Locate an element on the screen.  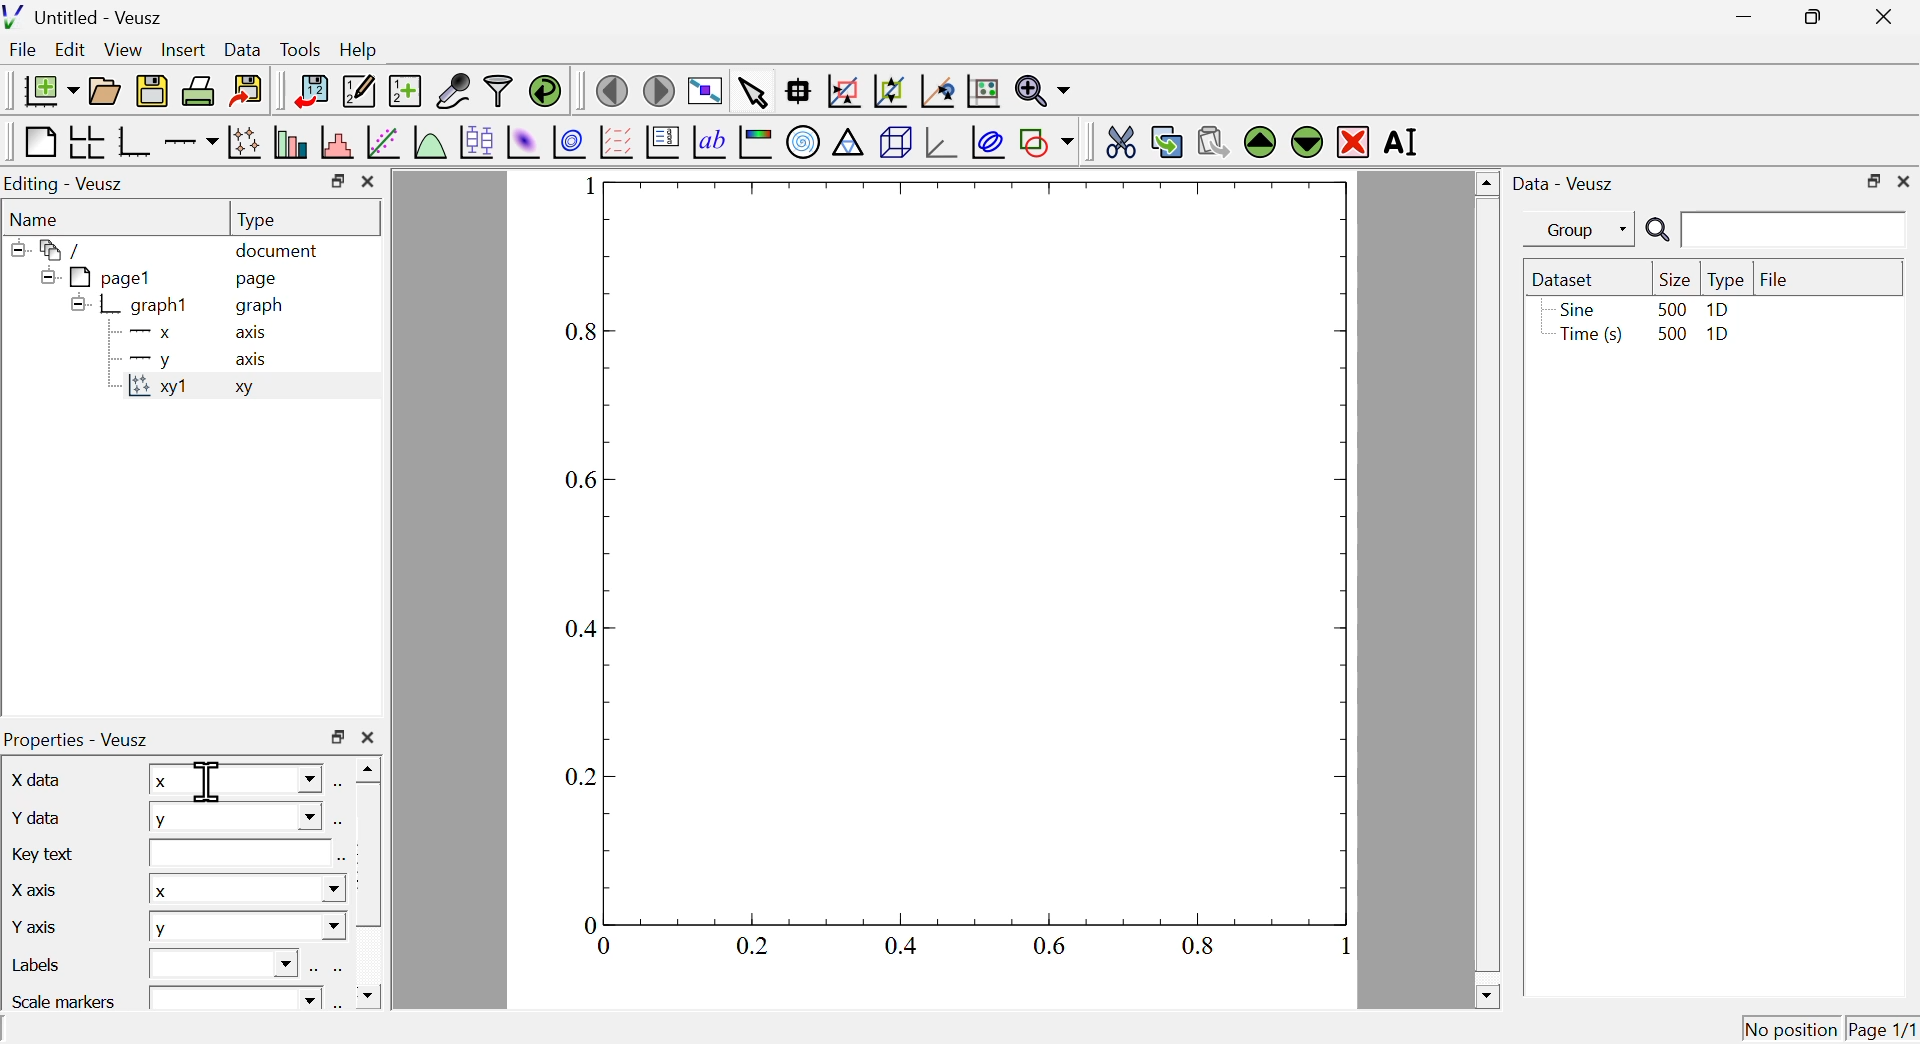
zoom out of graph axes is located at coordinates (891, 91).